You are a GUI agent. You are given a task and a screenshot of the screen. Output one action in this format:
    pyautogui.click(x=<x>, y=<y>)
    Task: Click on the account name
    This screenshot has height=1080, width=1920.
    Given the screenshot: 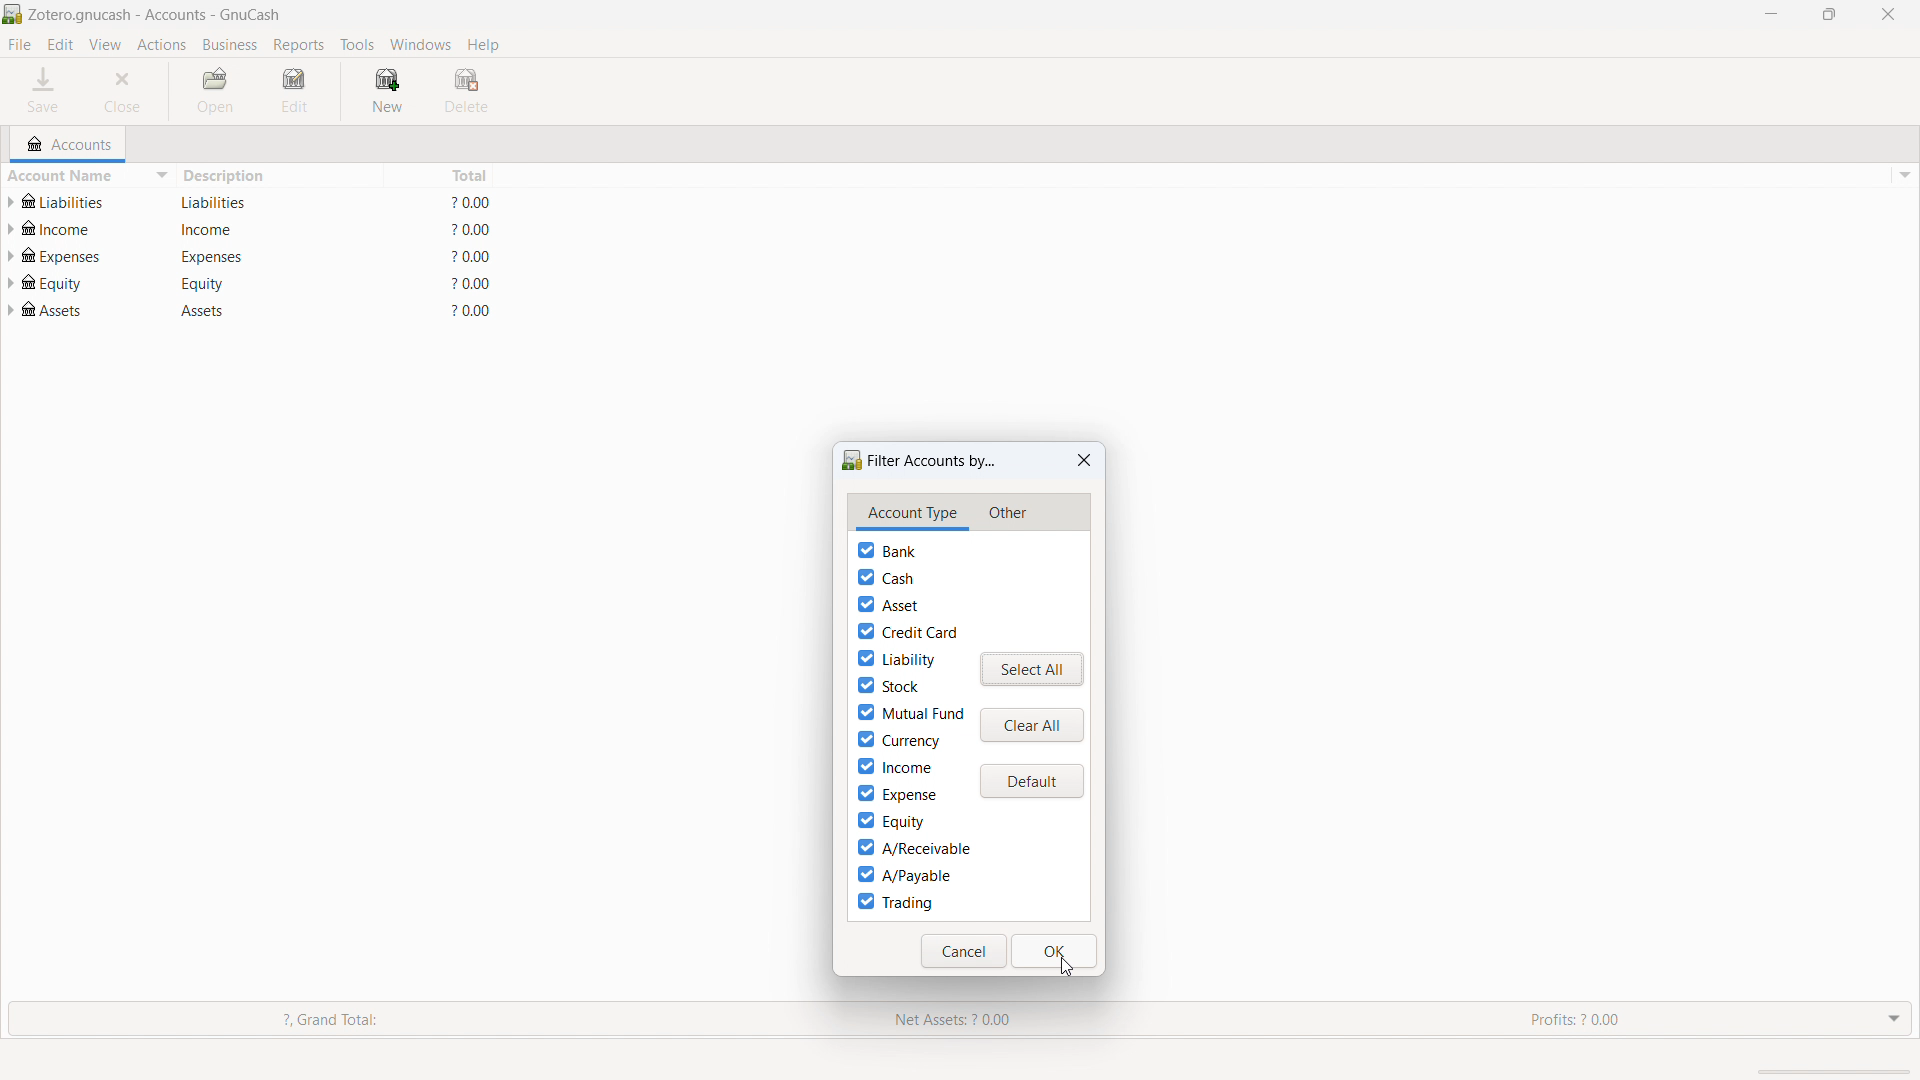 What is the action you would take?
    pyautogui.click(x=73, y=259)
    